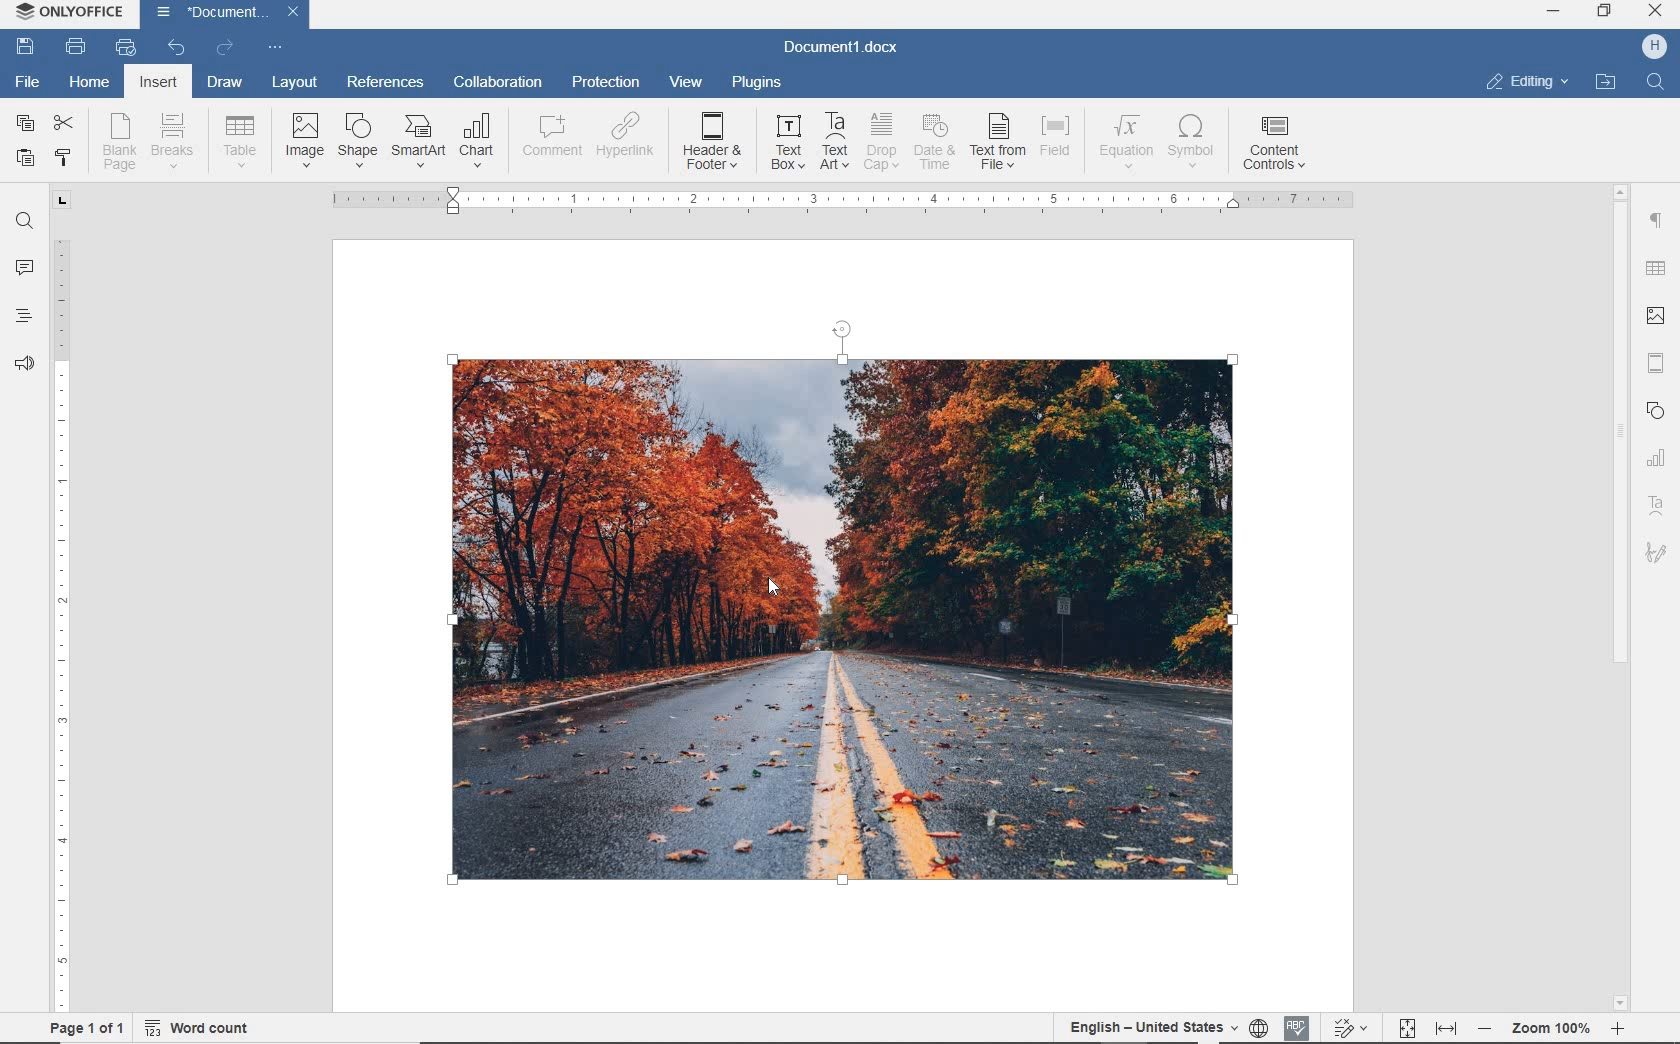 This screenshot has height=1044, width=1680. What do you see at coordinates (1554, 1029) in the screenshot?
I see `- zoom 100% +(zoom out or zoom in)` at bounding box center [1554, 1029].